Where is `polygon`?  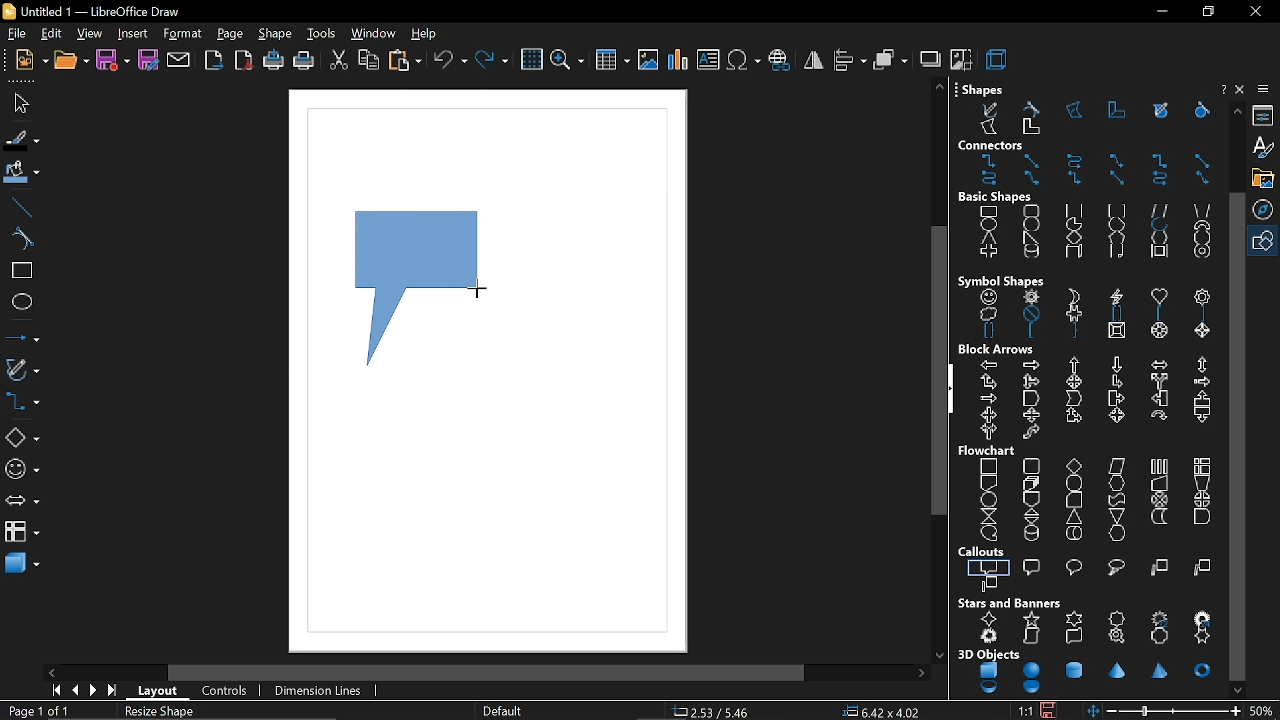 polygon is located at coordinates (1076, 111).